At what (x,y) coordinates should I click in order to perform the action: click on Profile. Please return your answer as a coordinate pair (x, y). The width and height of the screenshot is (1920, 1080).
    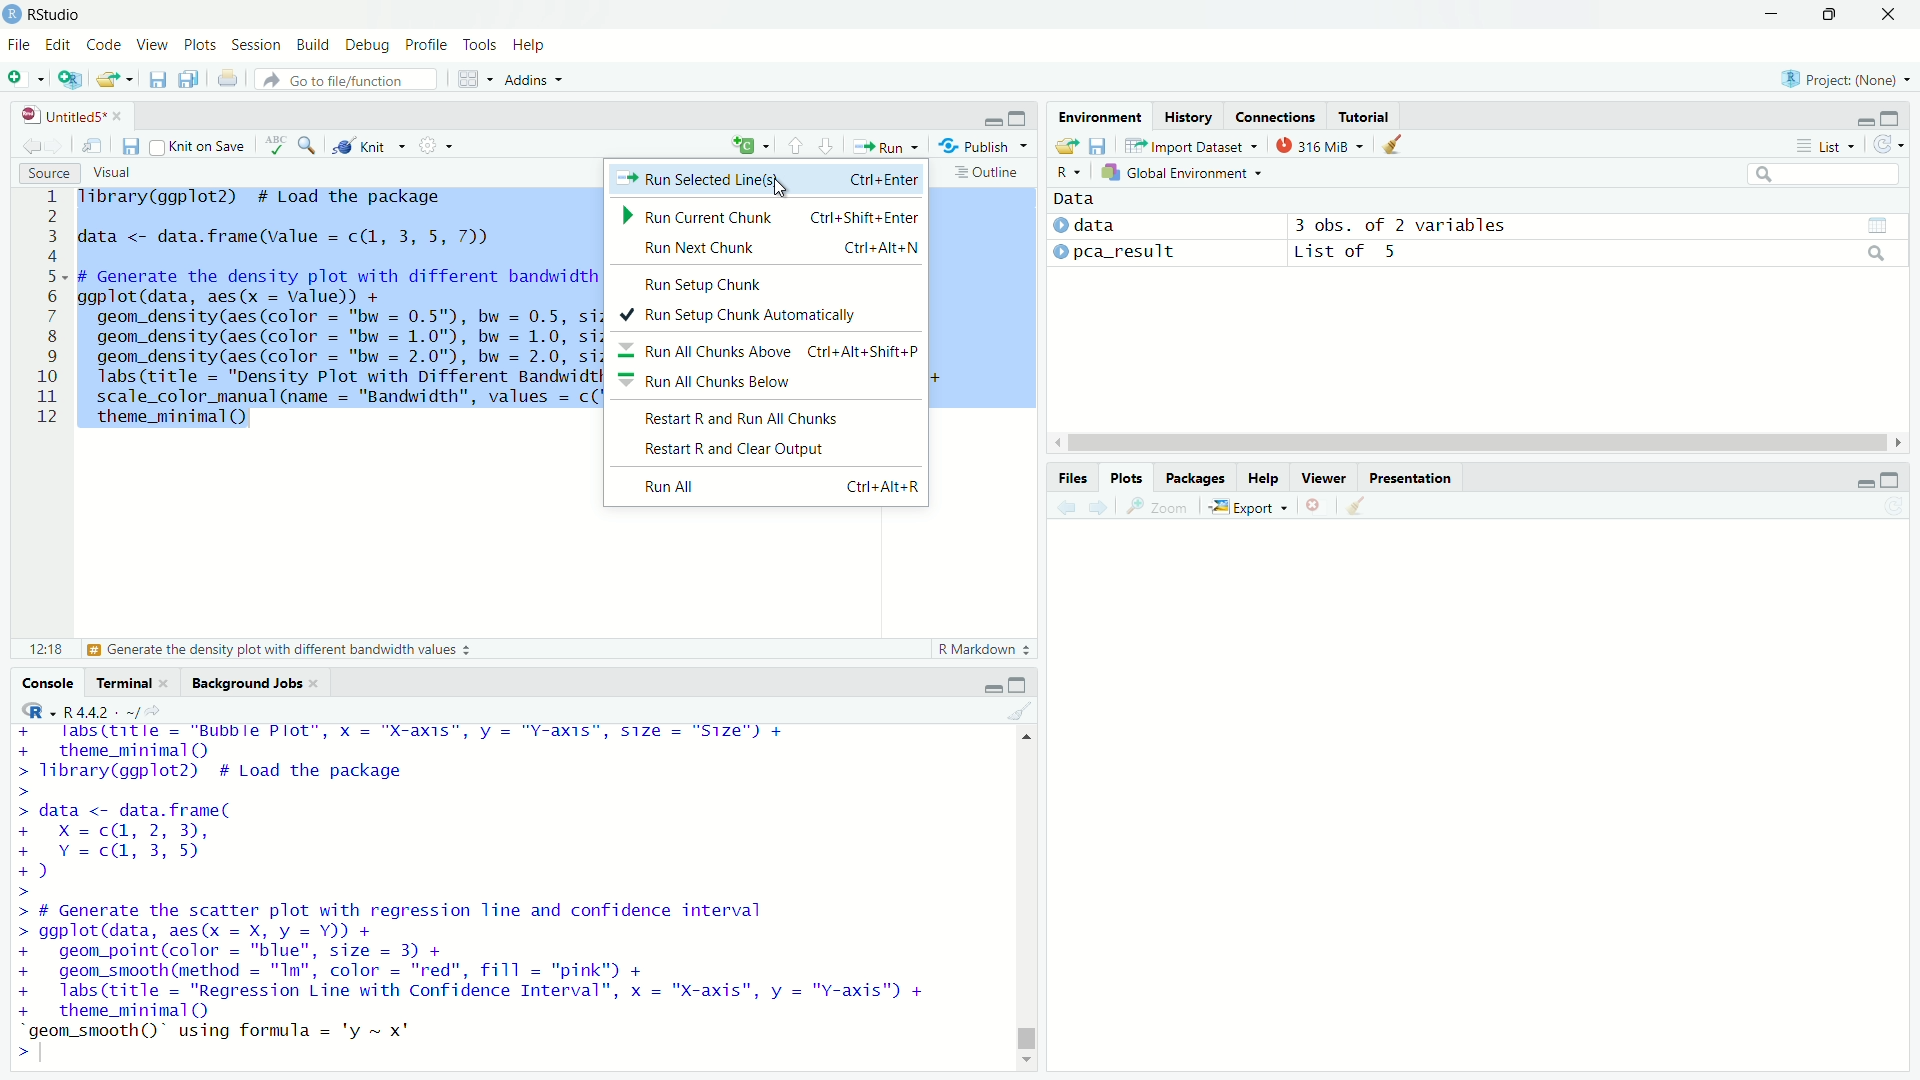
    Looking at the image, I should click on (426, 43).